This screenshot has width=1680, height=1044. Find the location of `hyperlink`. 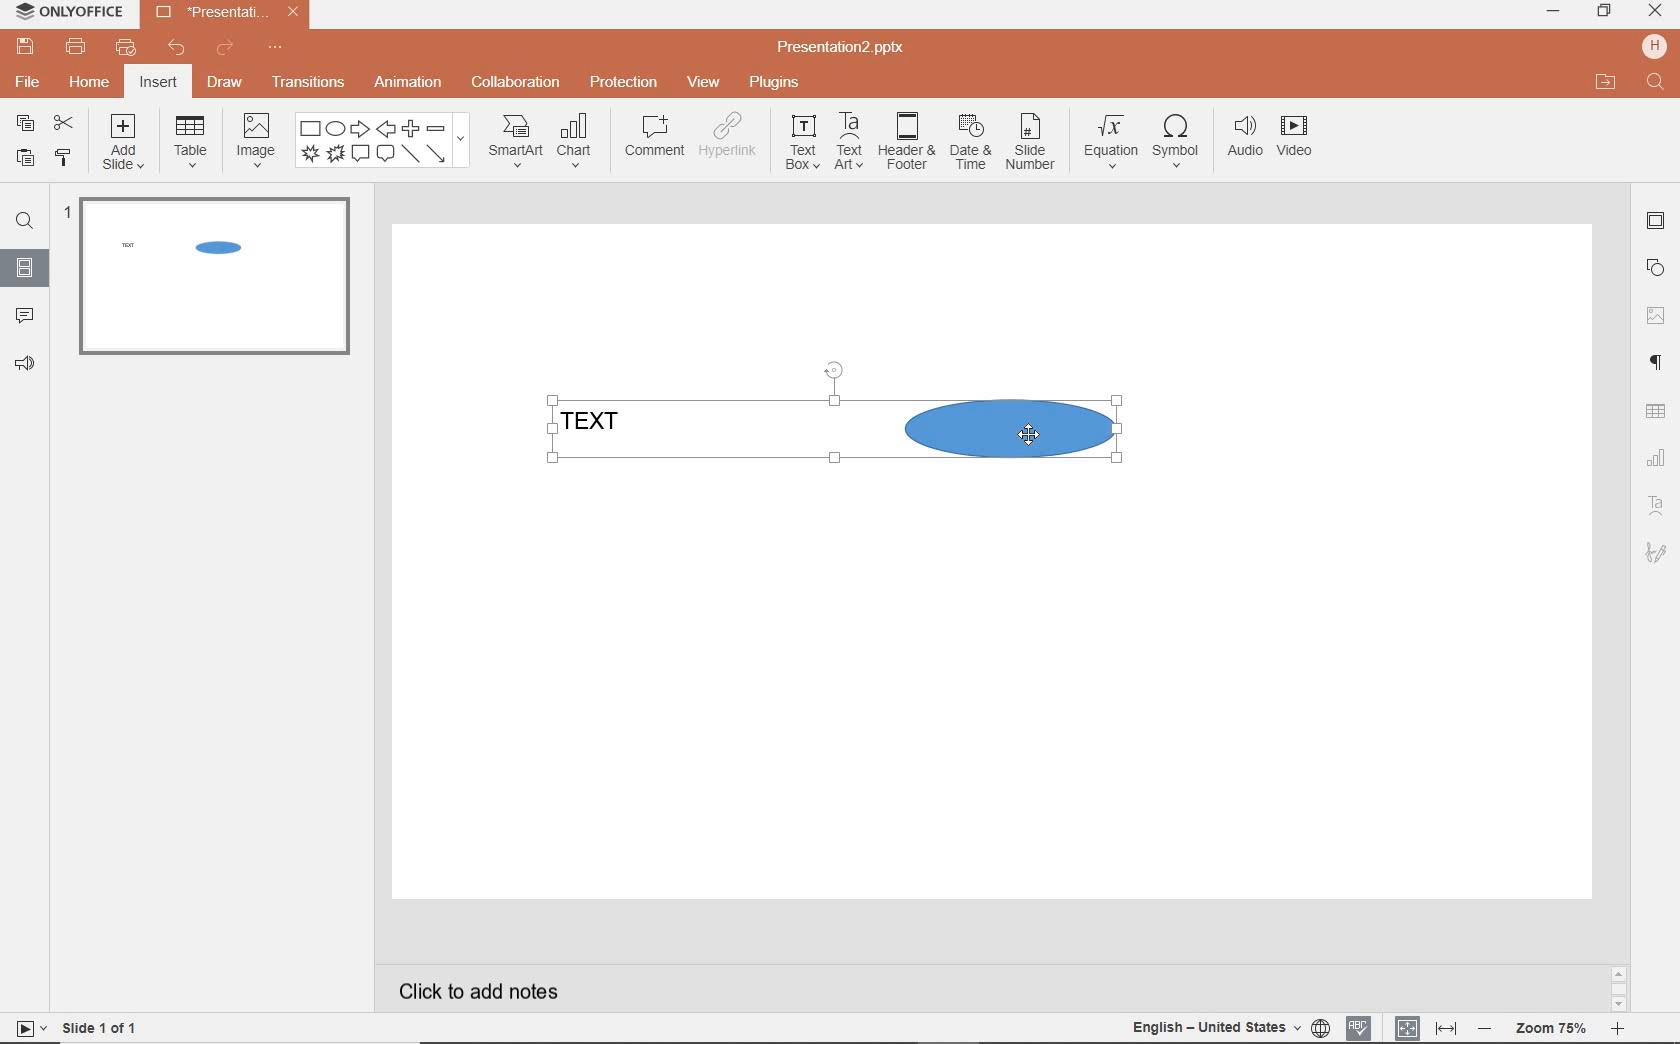

hyperlink is located at coordinates (729, 137).